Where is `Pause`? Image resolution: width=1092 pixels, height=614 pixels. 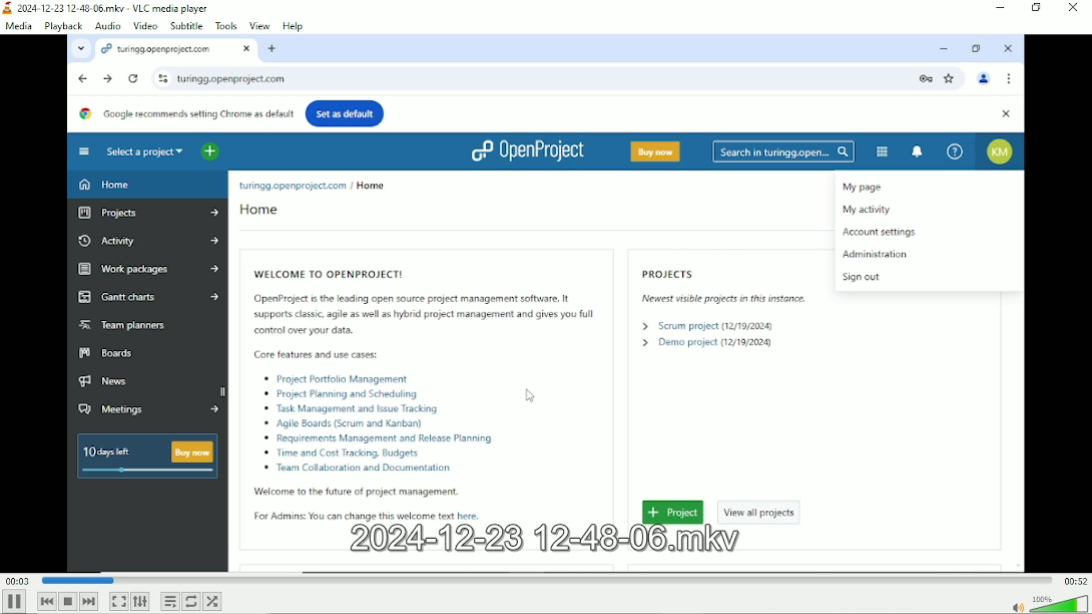 Pause is located at coordinates (15, 602).